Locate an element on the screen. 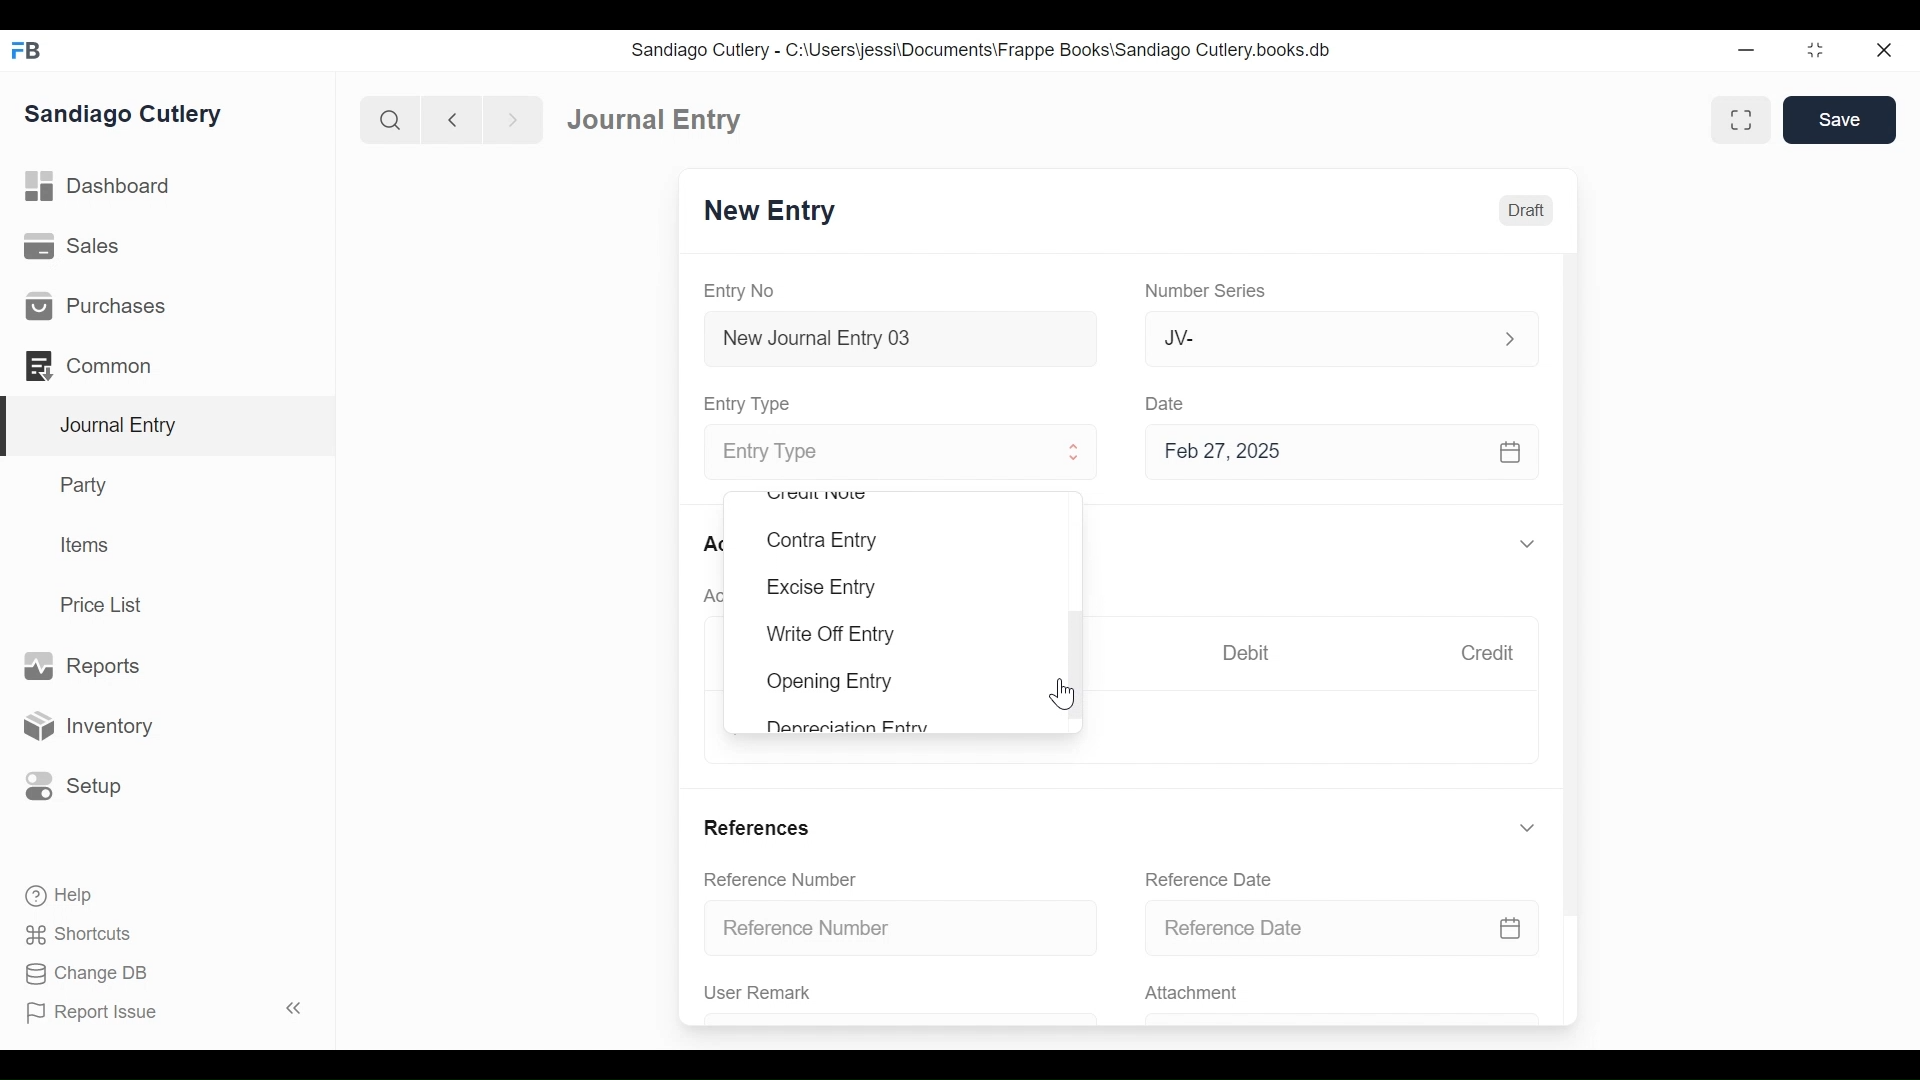  Inventory is located at coordinates (86, 725).